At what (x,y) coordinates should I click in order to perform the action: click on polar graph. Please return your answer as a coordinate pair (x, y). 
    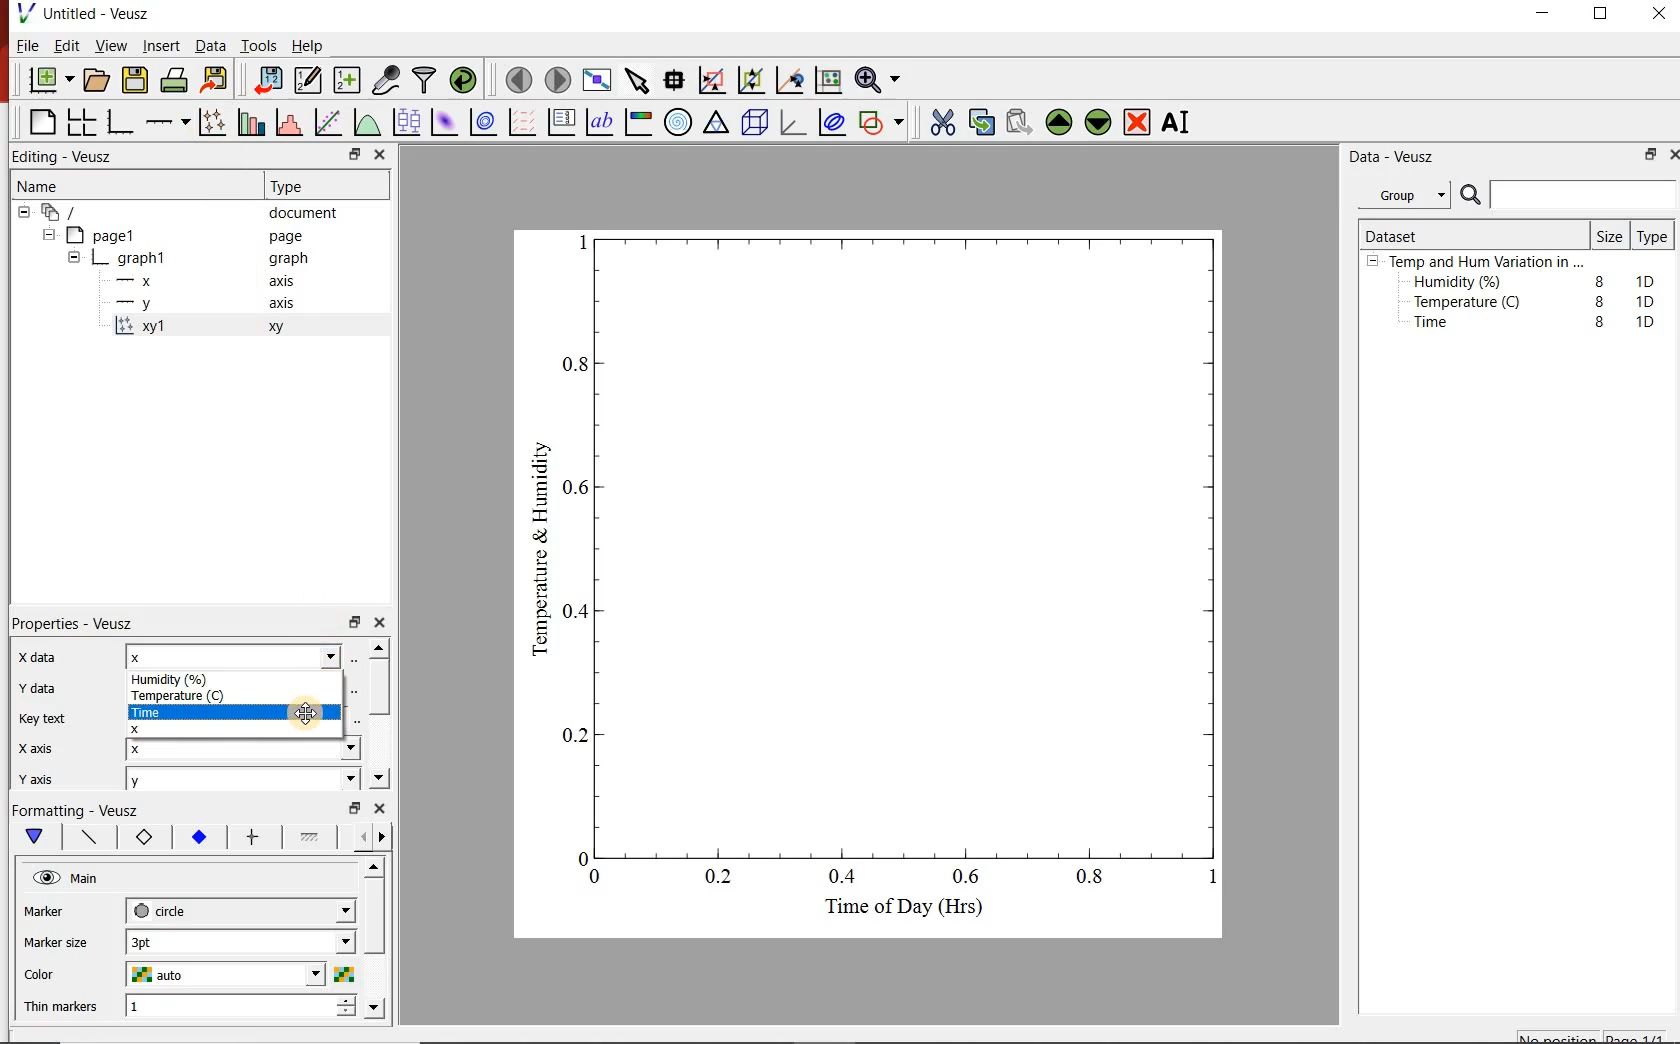
    Looking at the image, I should click on (680, 124).